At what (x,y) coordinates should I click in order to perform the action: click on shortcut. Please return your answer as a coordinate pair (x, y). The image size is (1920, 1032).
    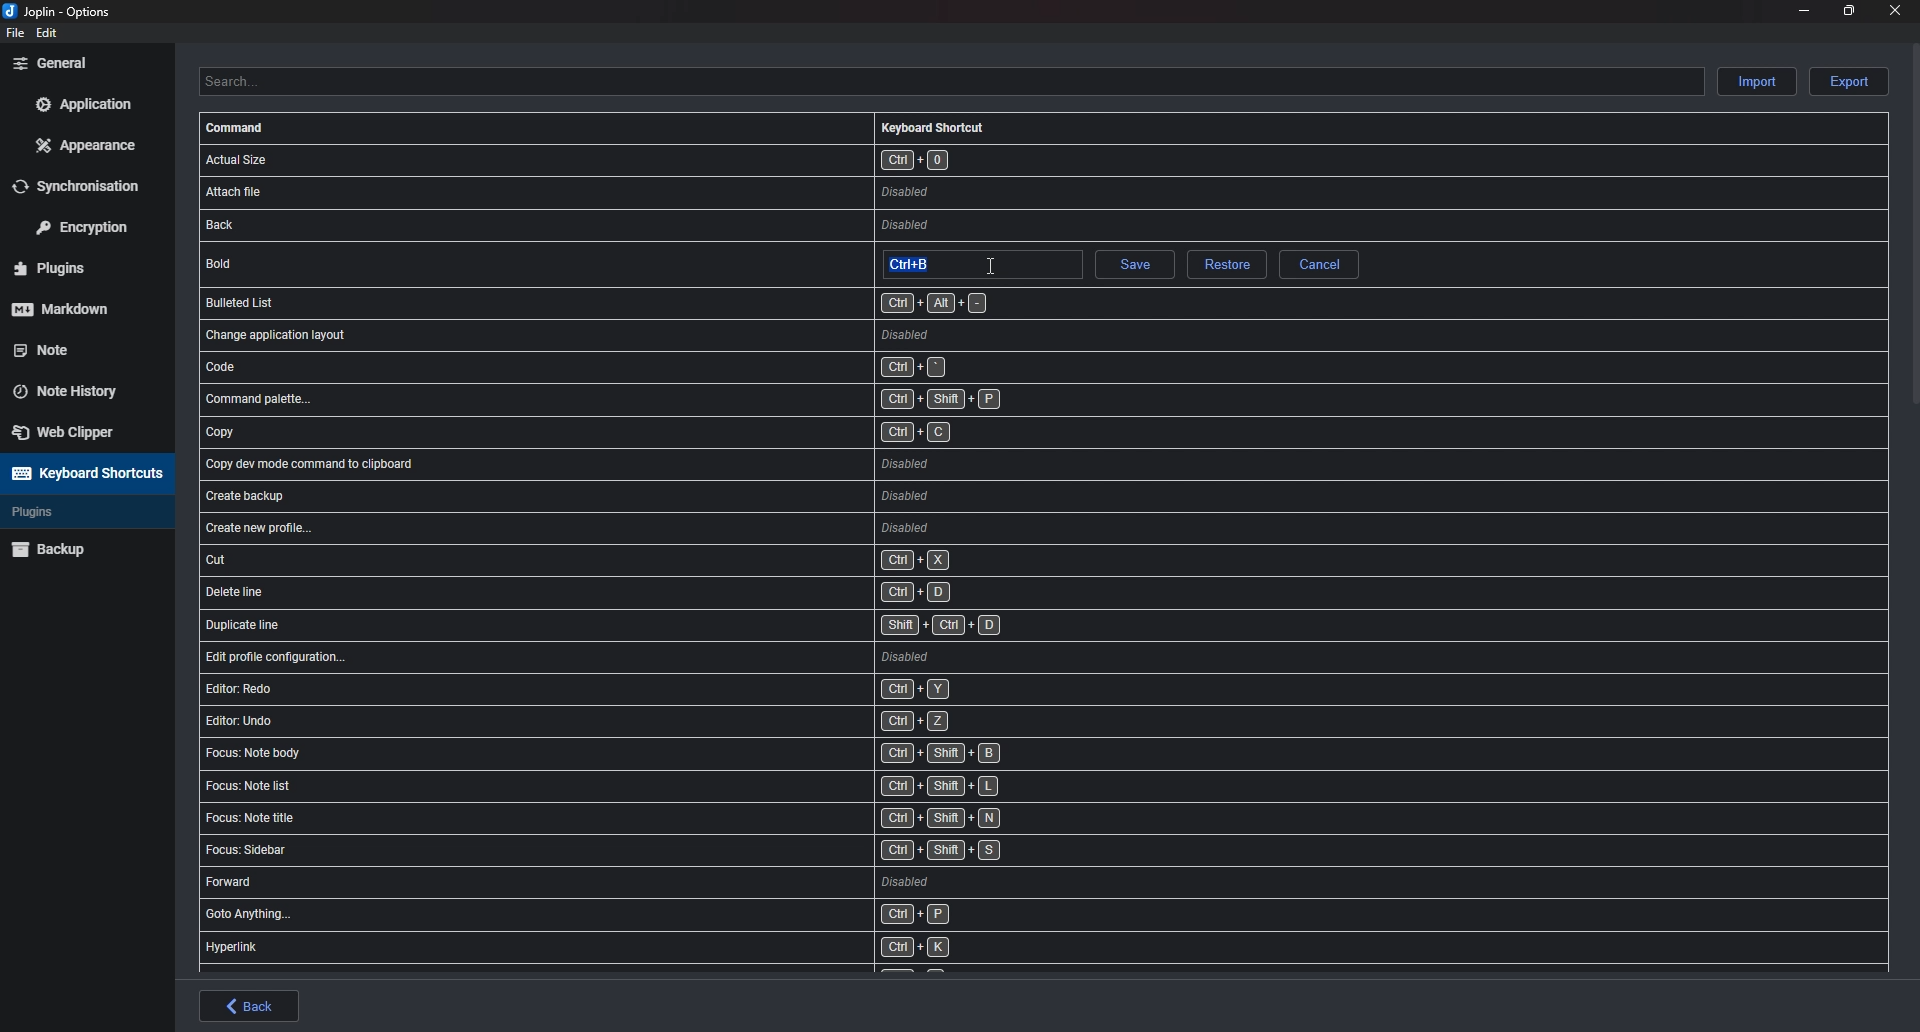
    Looking at the image, I should click on (667, 333).